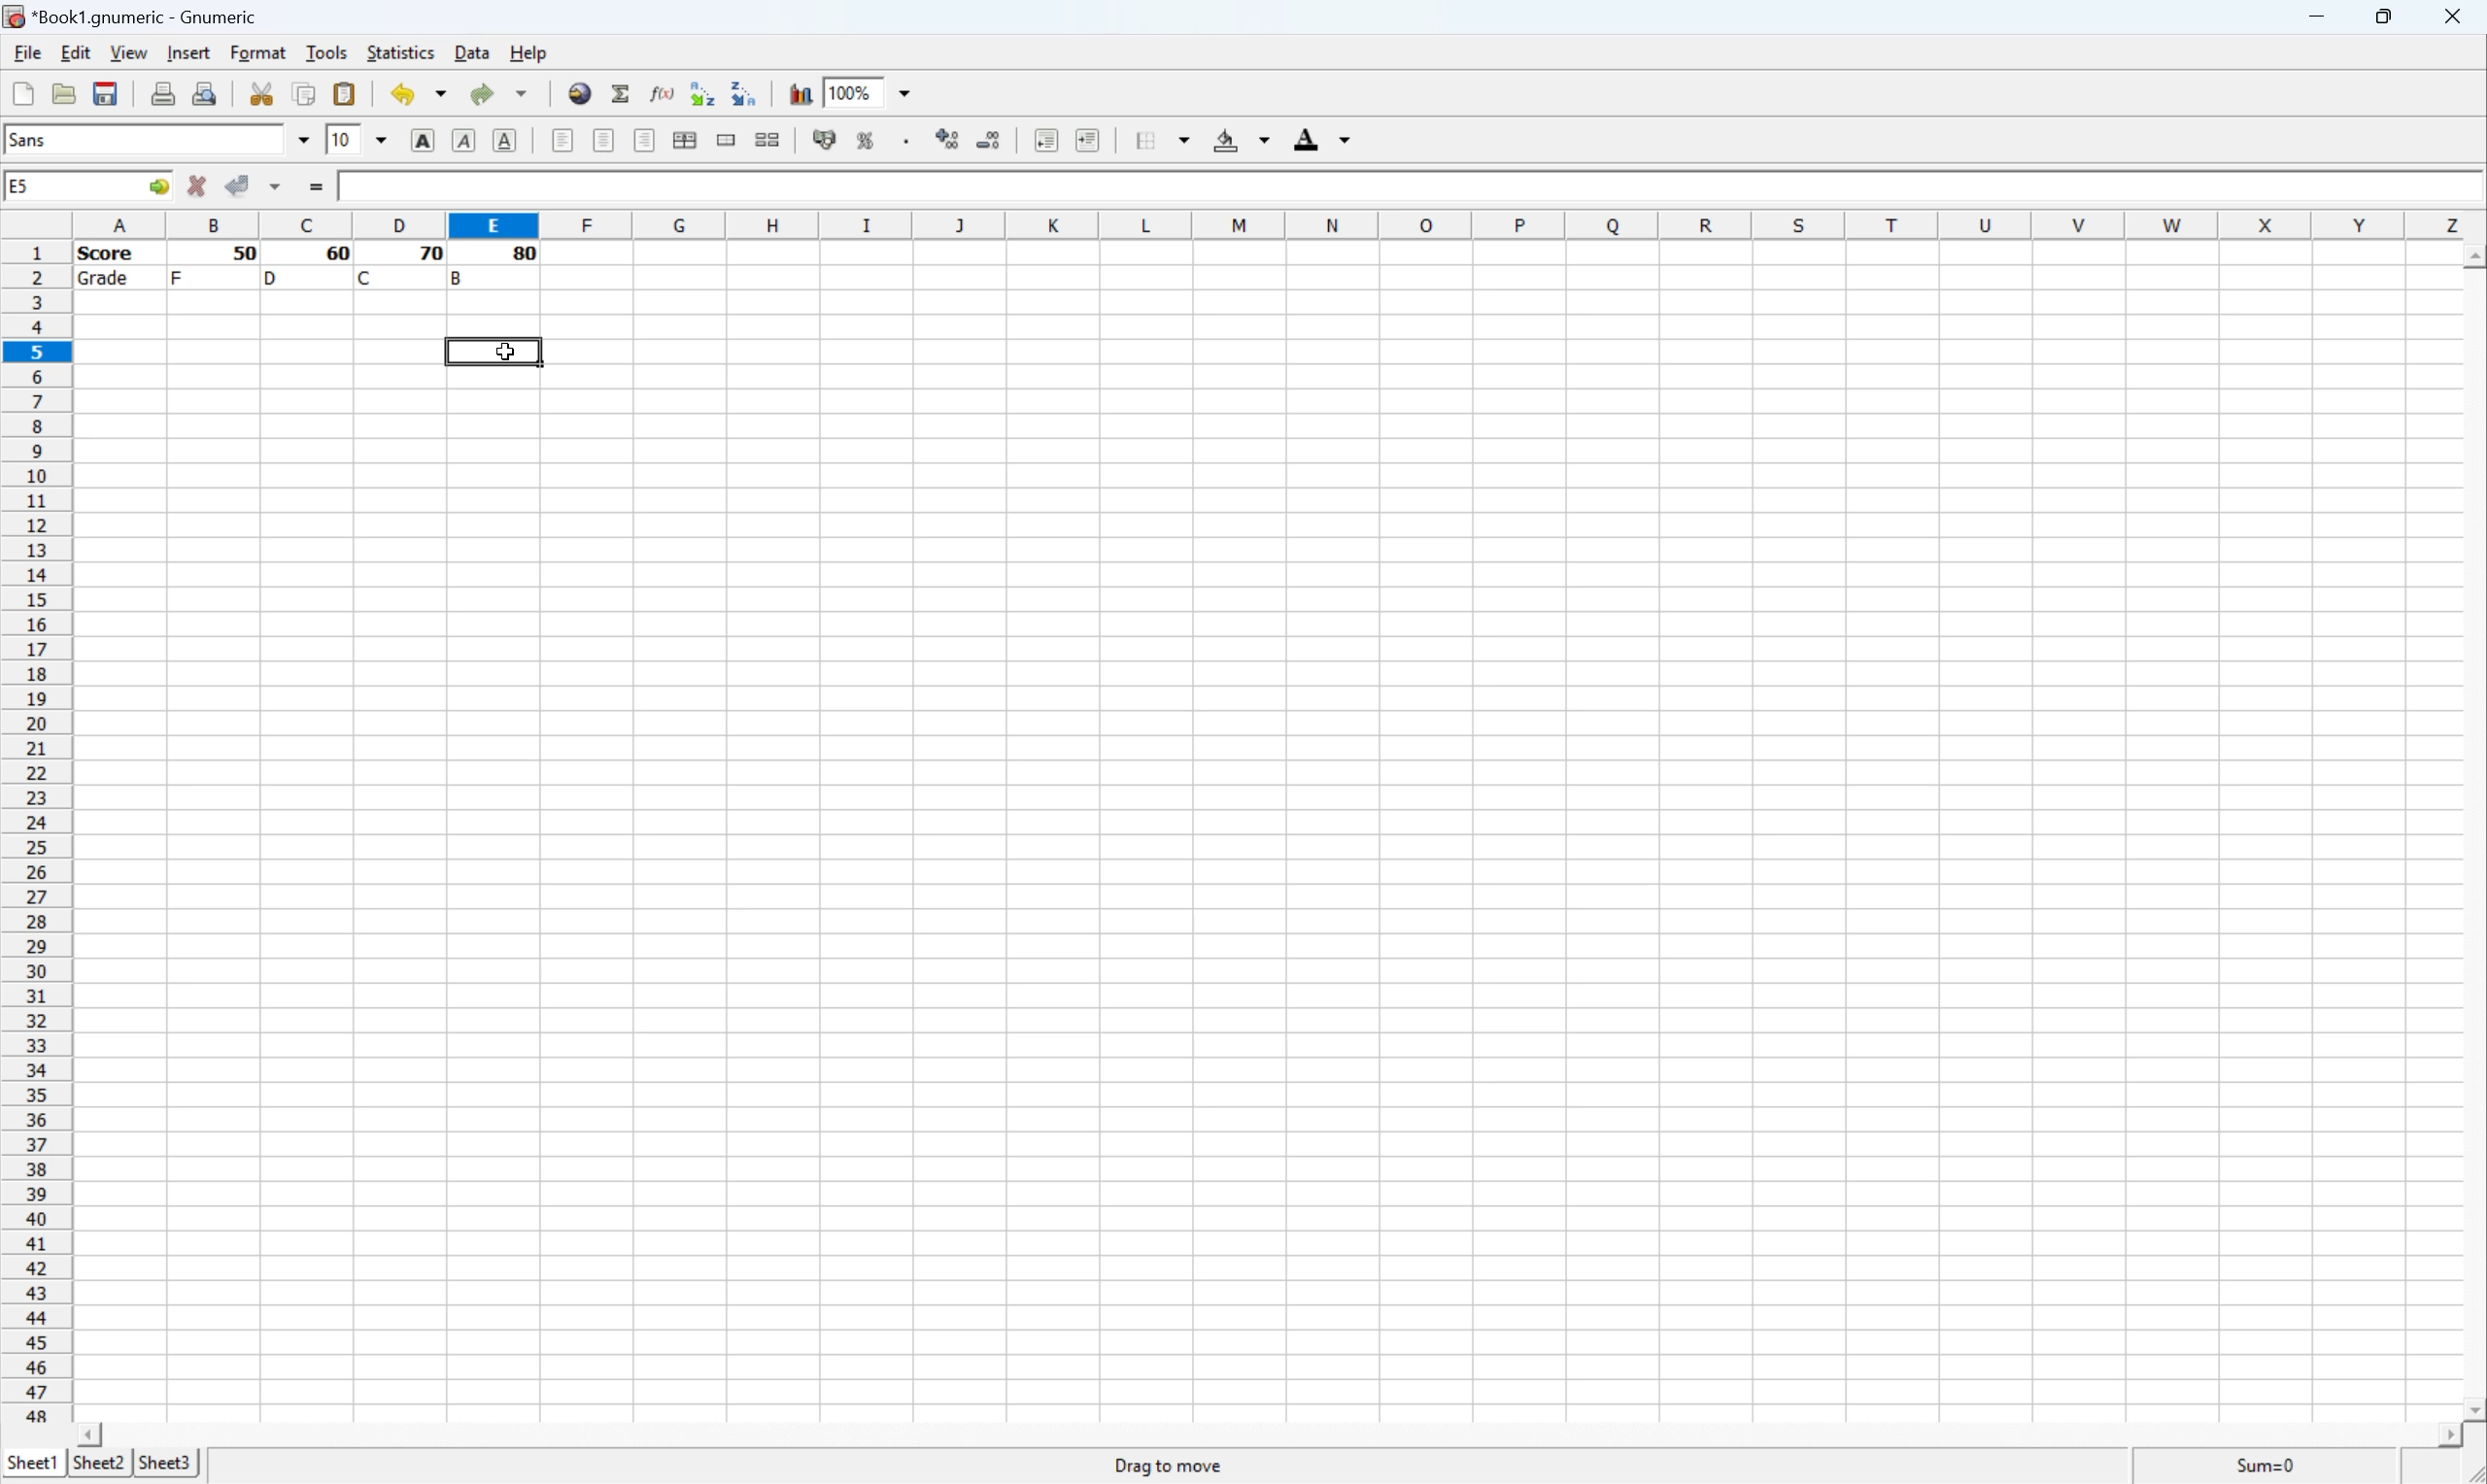  What do you see at coordinates (1165, 138) in the screenshot?
I see `Borders` at bounding box center [1165, 138].